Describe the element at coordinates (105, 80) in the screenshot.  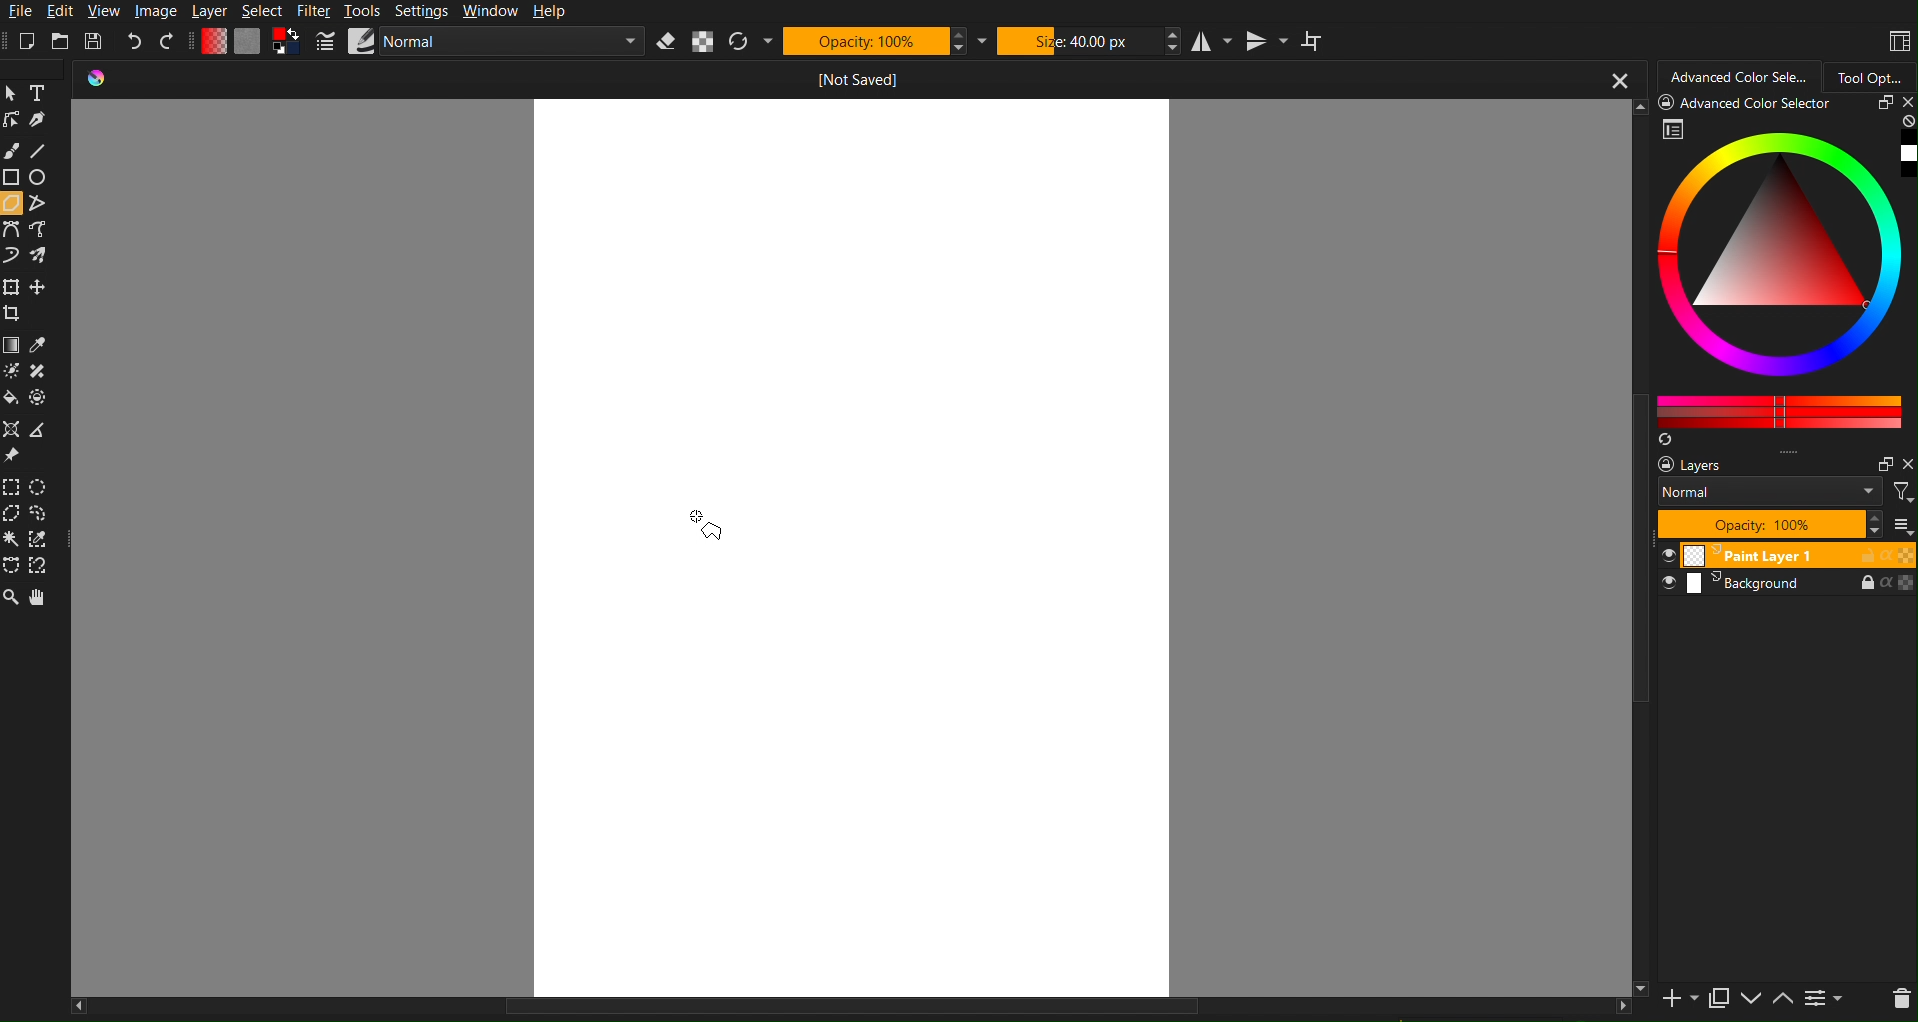
I see `icon` at that location.